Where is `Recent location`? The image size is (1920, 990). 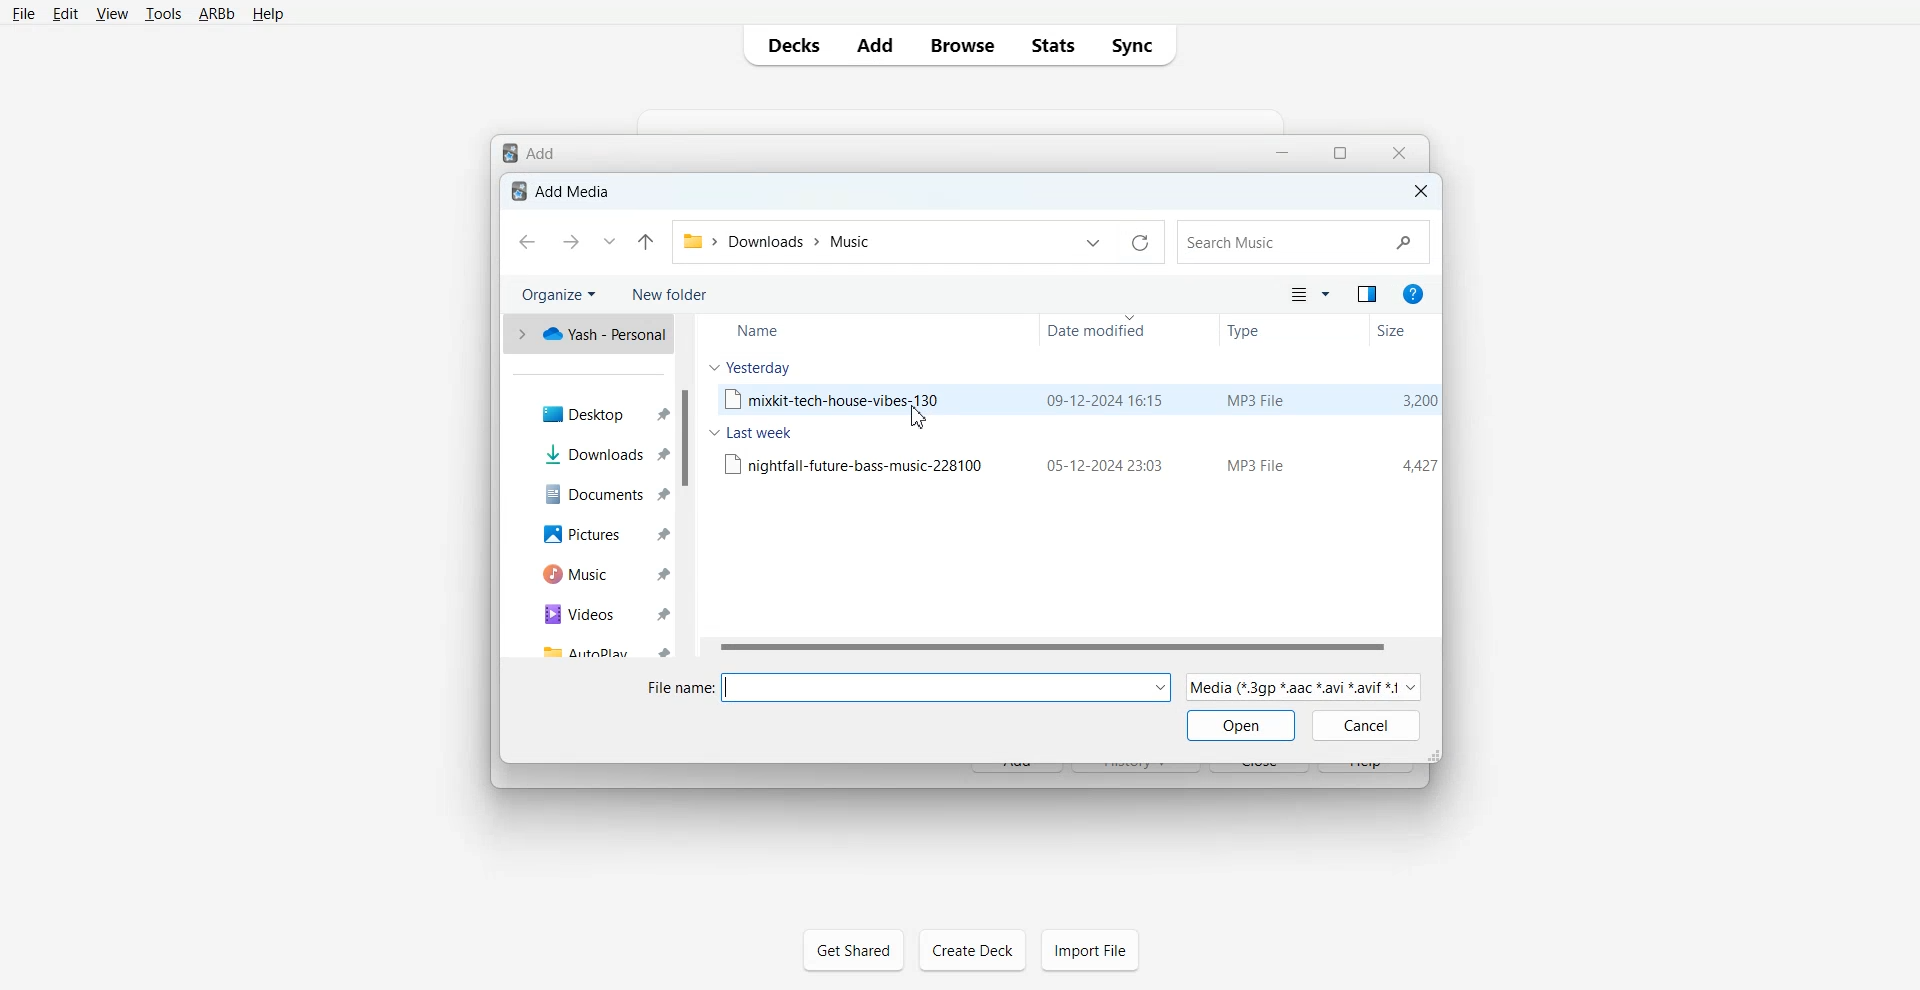 Recent location is located at coordinates (608, 241).